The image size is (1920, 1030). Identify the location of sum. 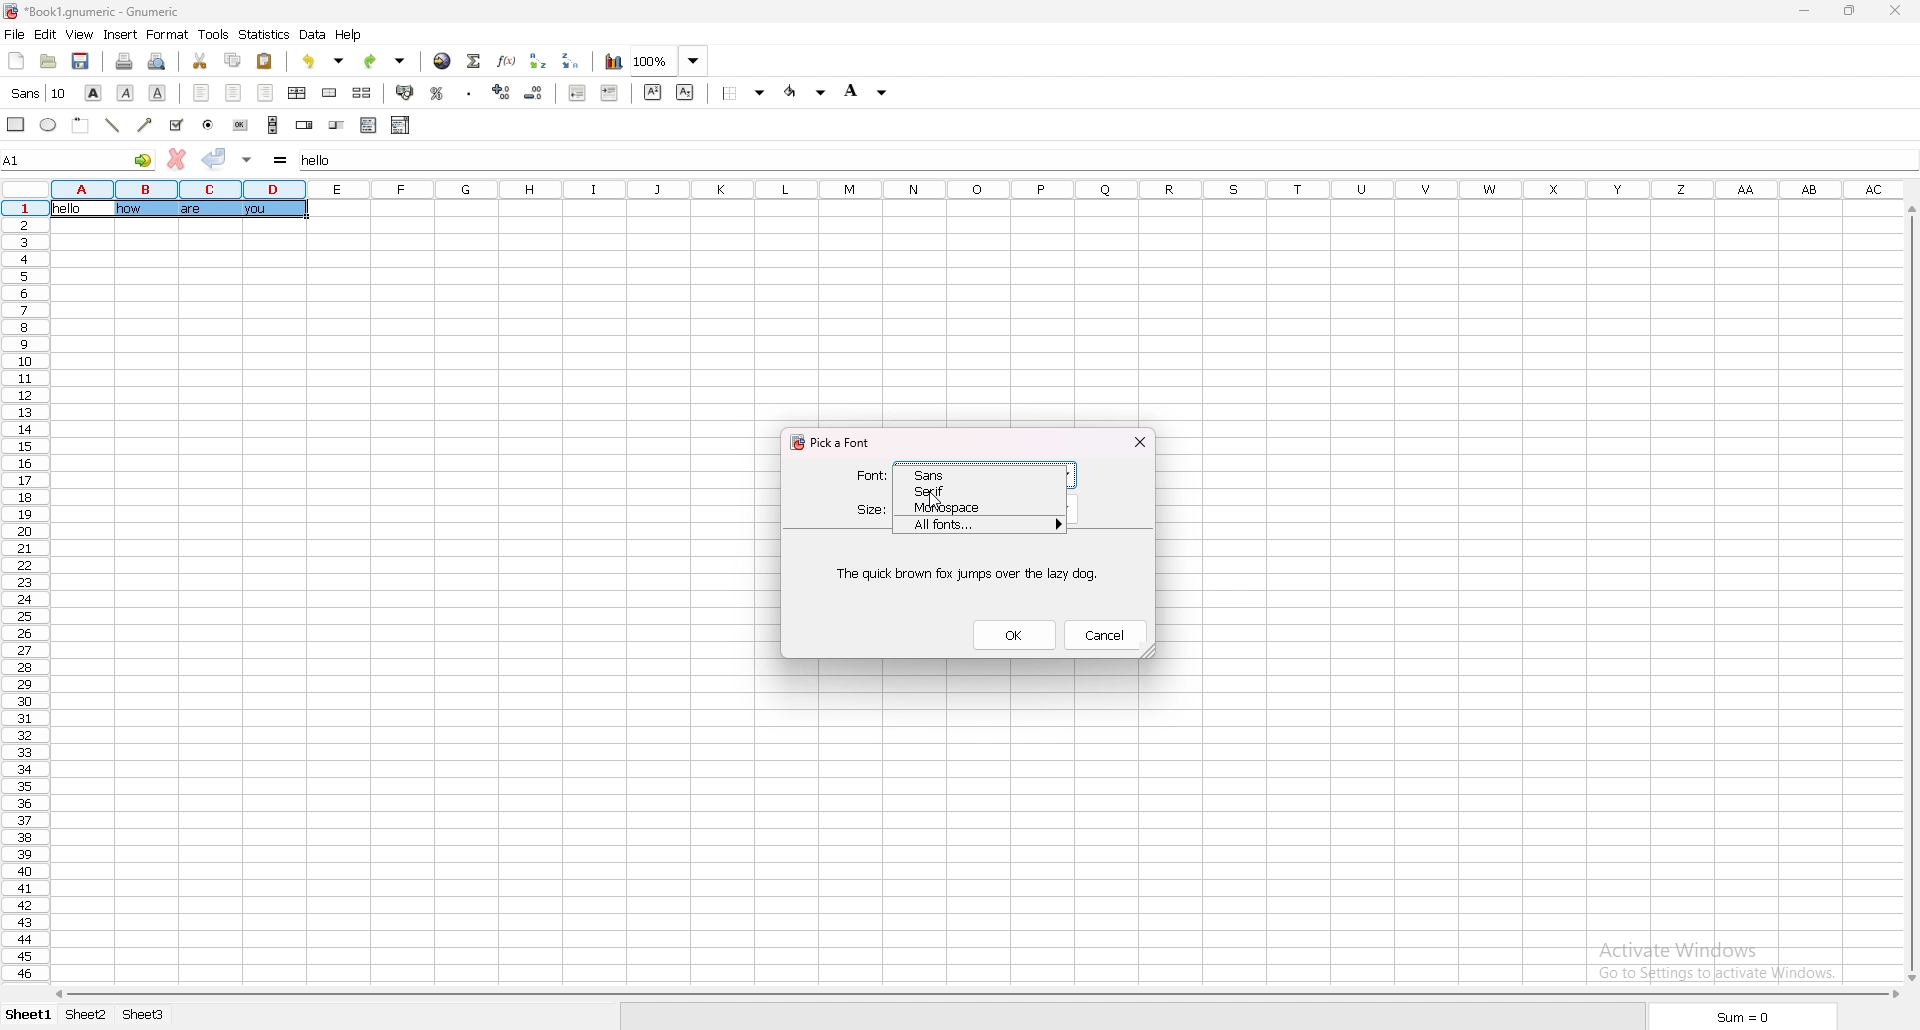
(1741, 1018).